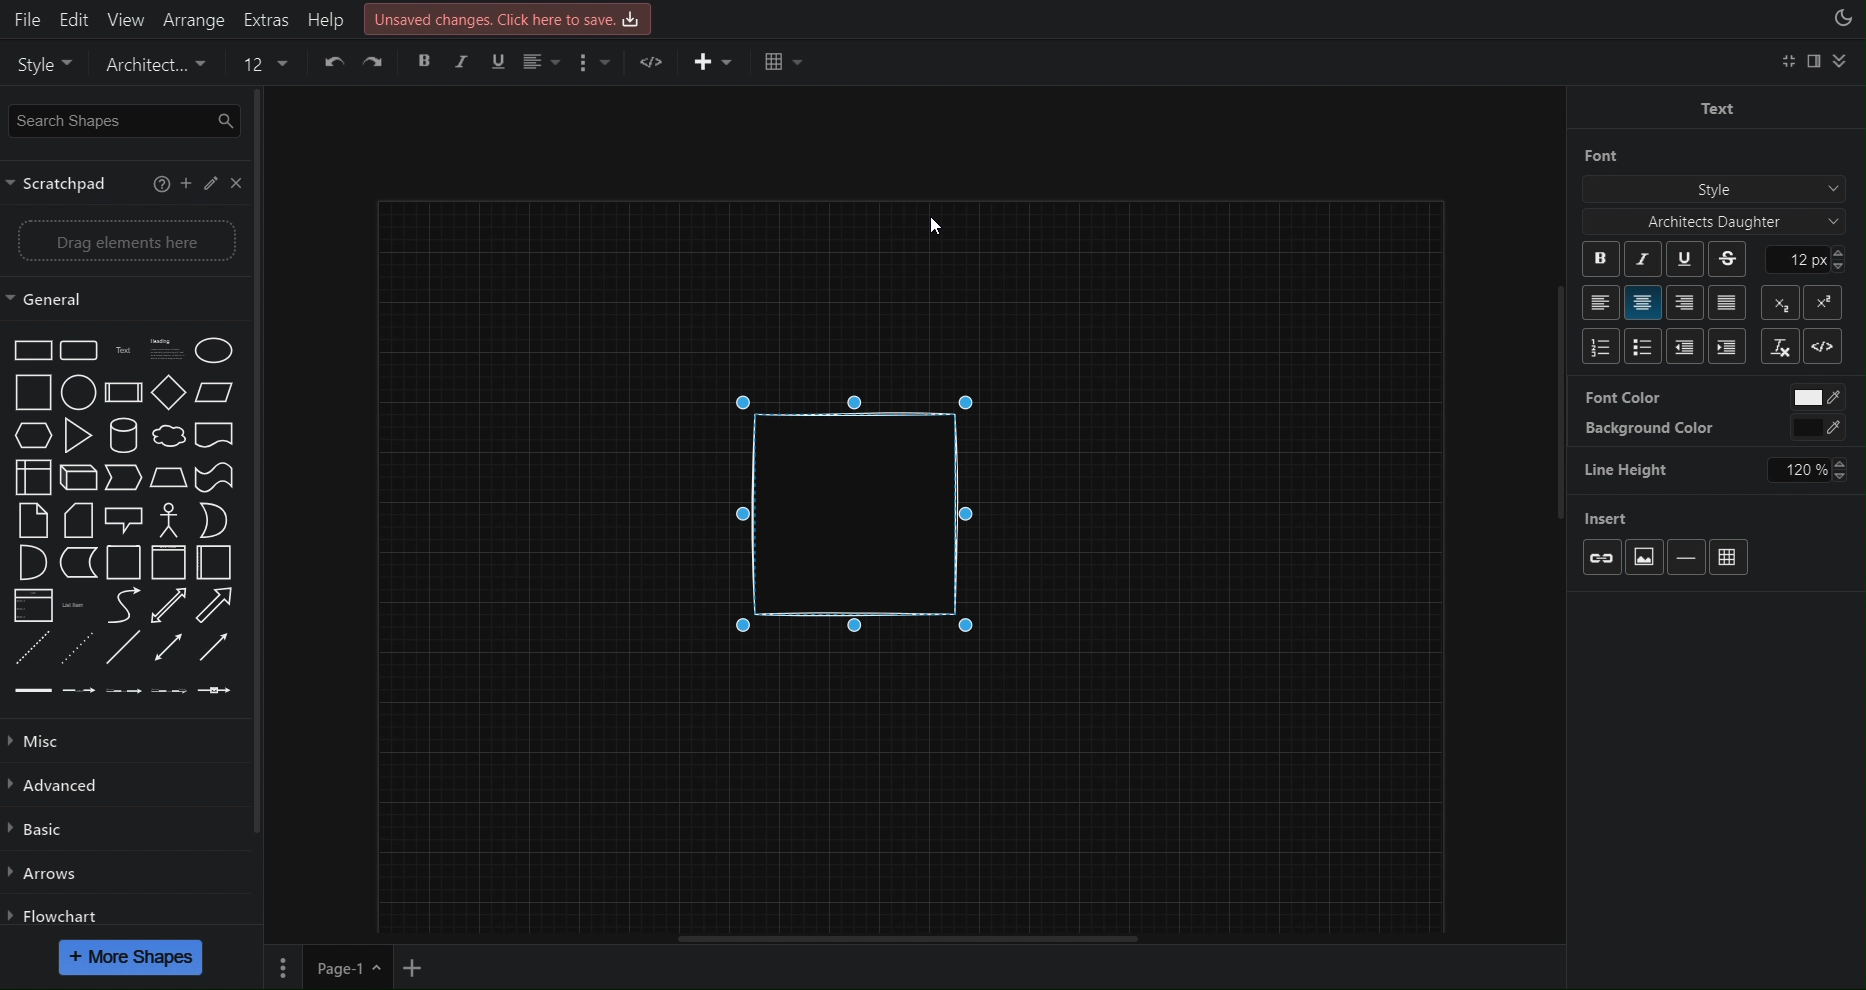 The height and width of the screenshot is (990, 1866). What do you see at coordinates (1600, 562) in the screenshot?
I see `Add` at bounding box center [1600, 562].